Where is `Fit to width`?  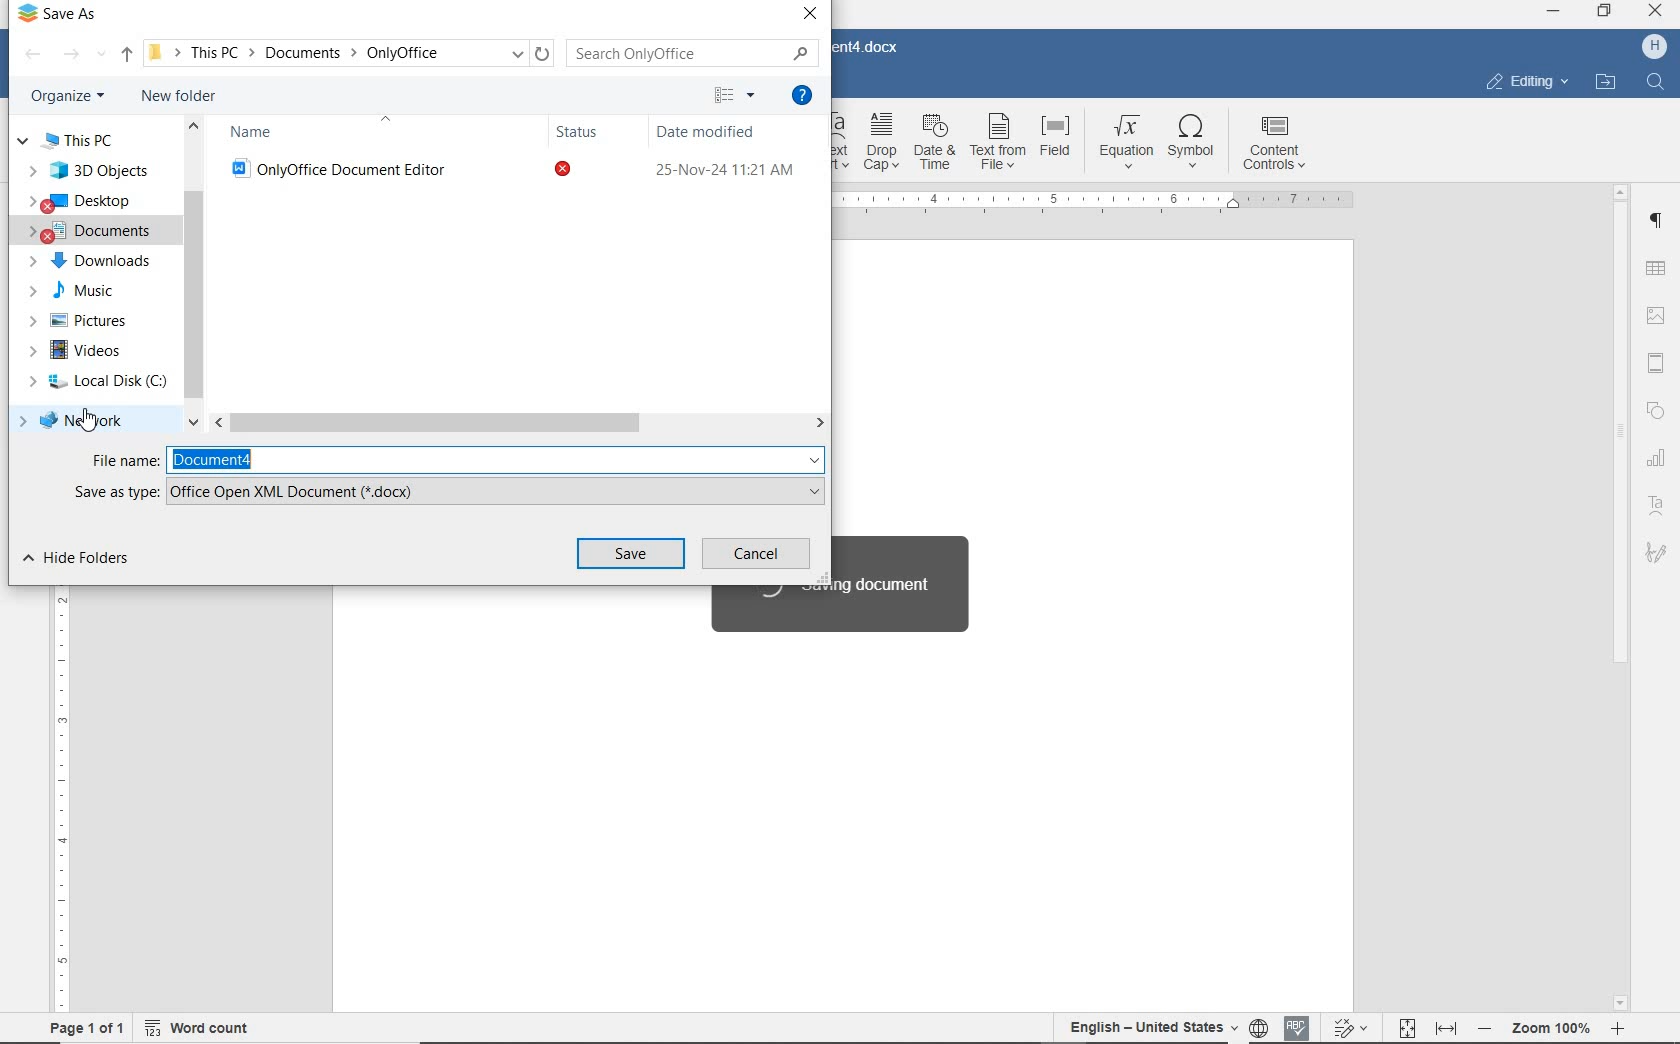 Fit to width is located at coordinates (1445, 1028).